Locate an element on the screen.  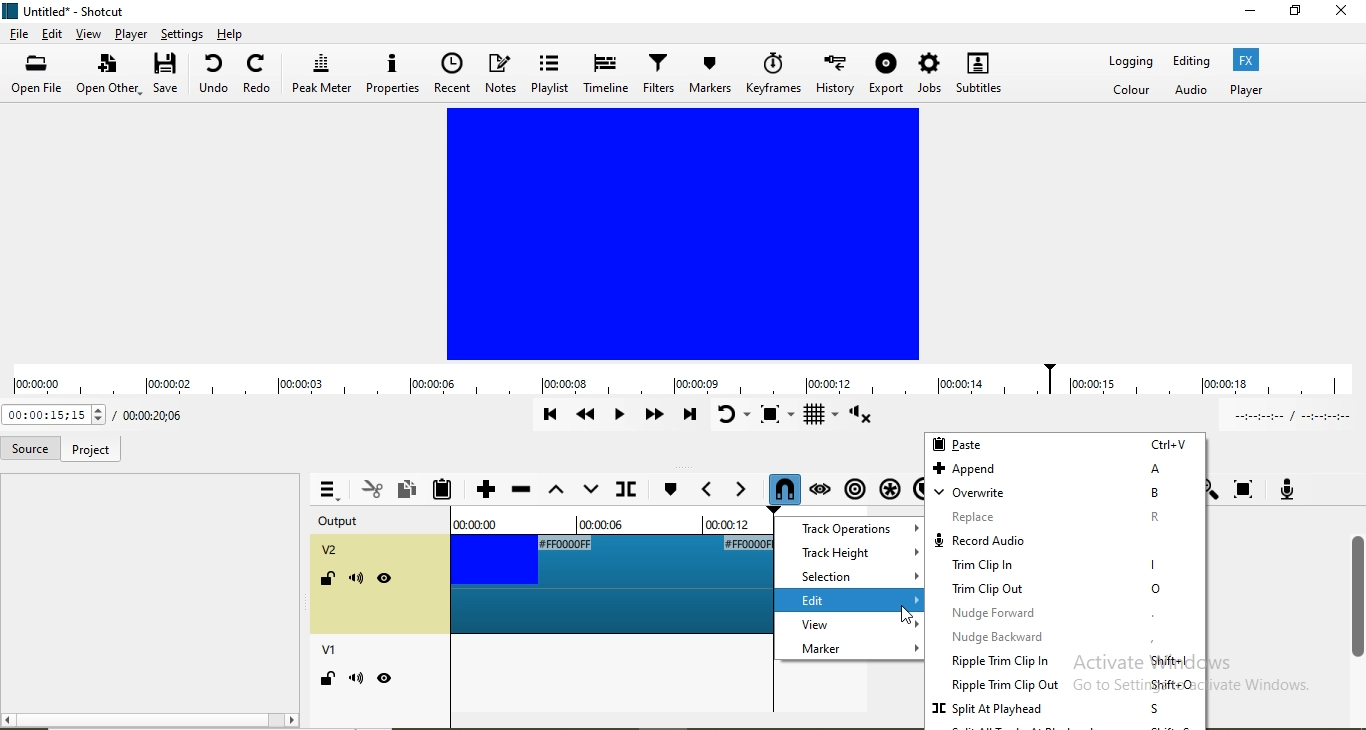
ripple trim clip in is located at coordinates (1069, 662).